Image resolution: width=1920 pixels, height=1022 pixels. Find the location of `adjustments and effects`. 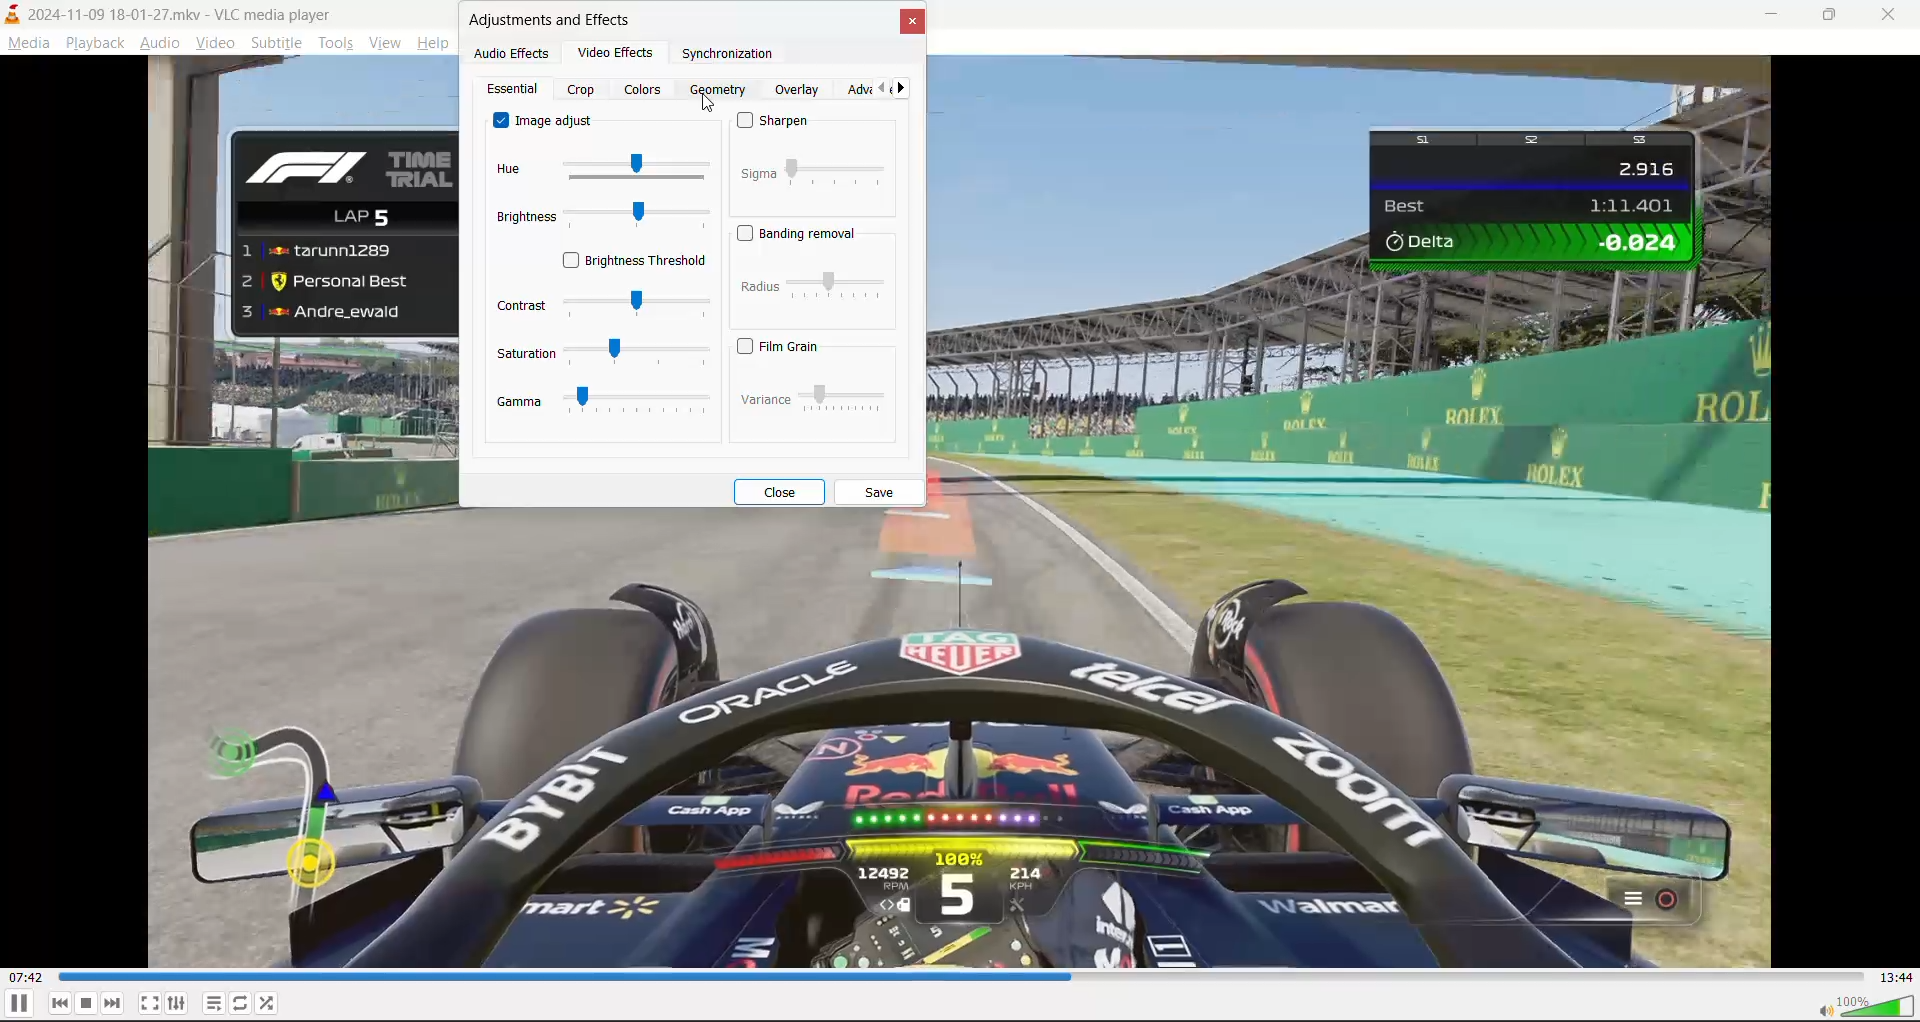

adjustments and effects is located at coordinates (554, 19).